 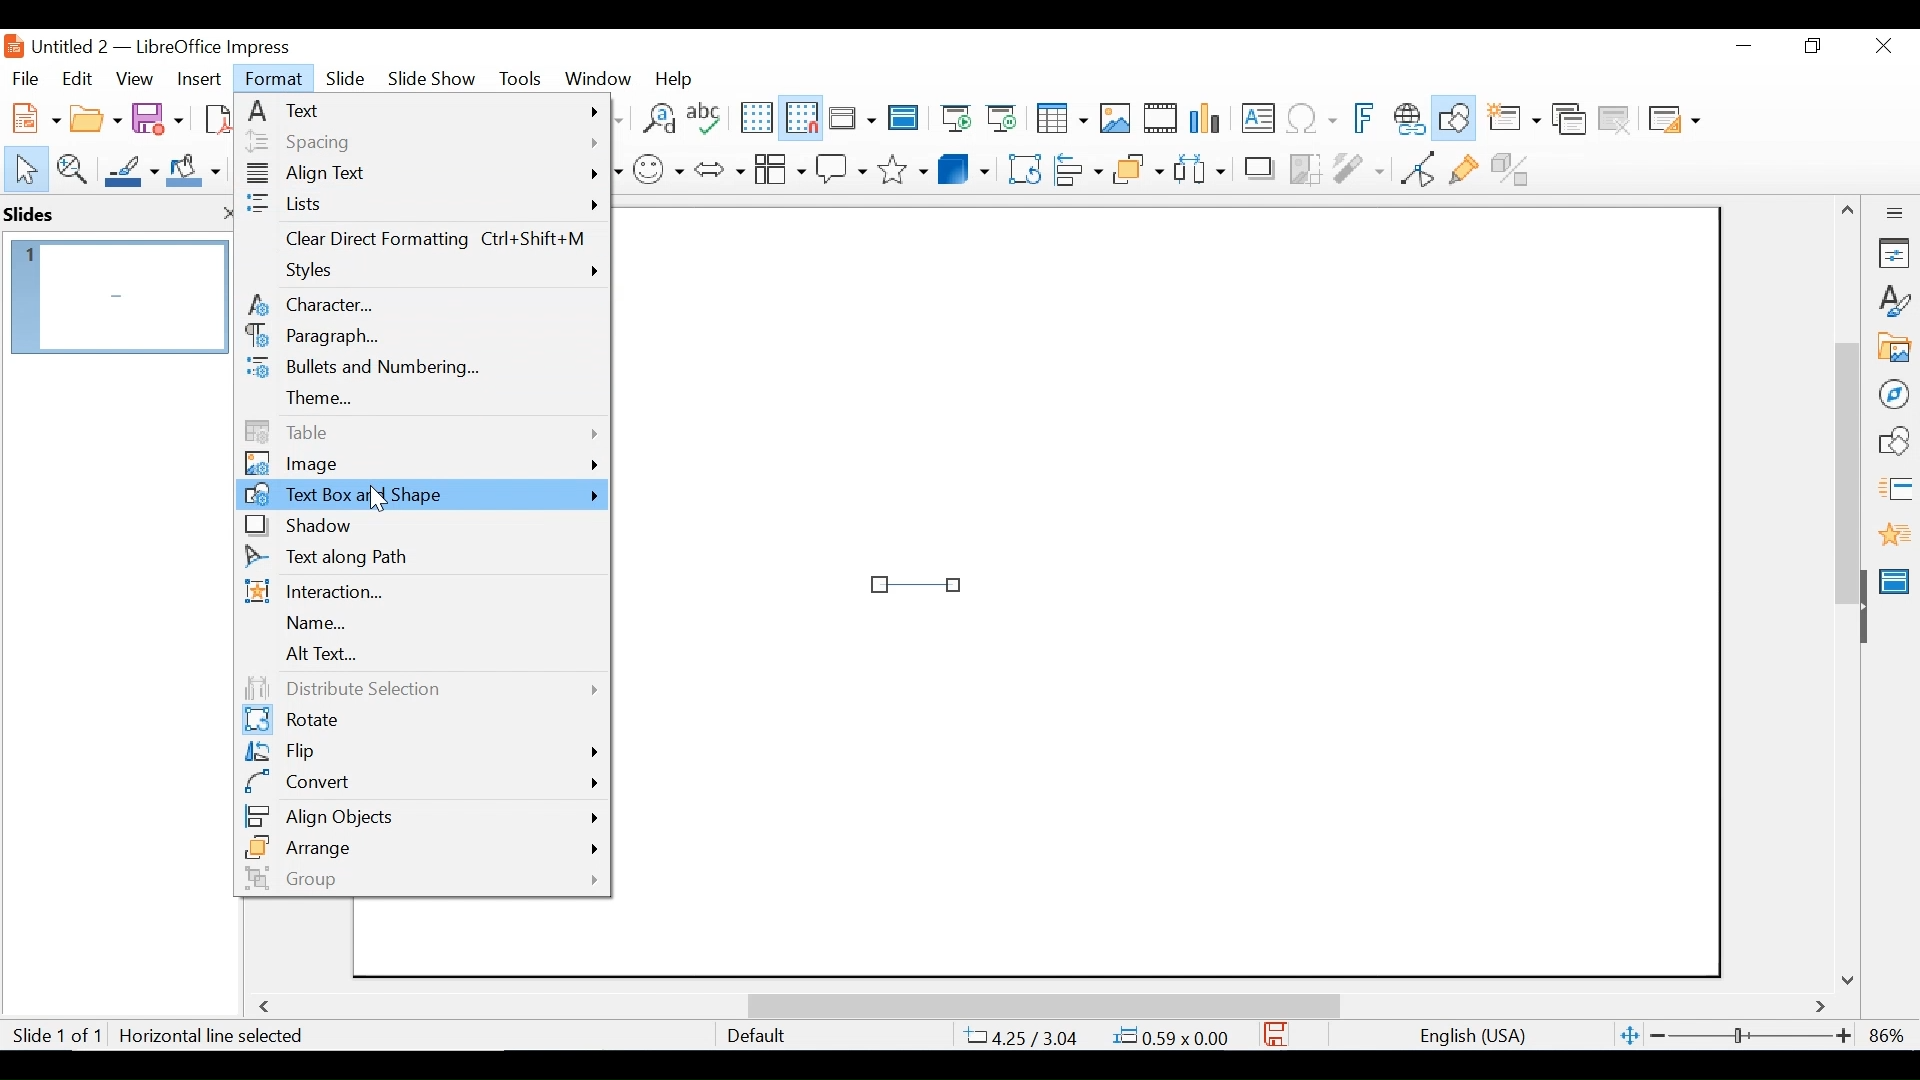 What do you see at coordinates (598, 78) in the screenshot?
I see `Window` at bounding box center [598, 78].